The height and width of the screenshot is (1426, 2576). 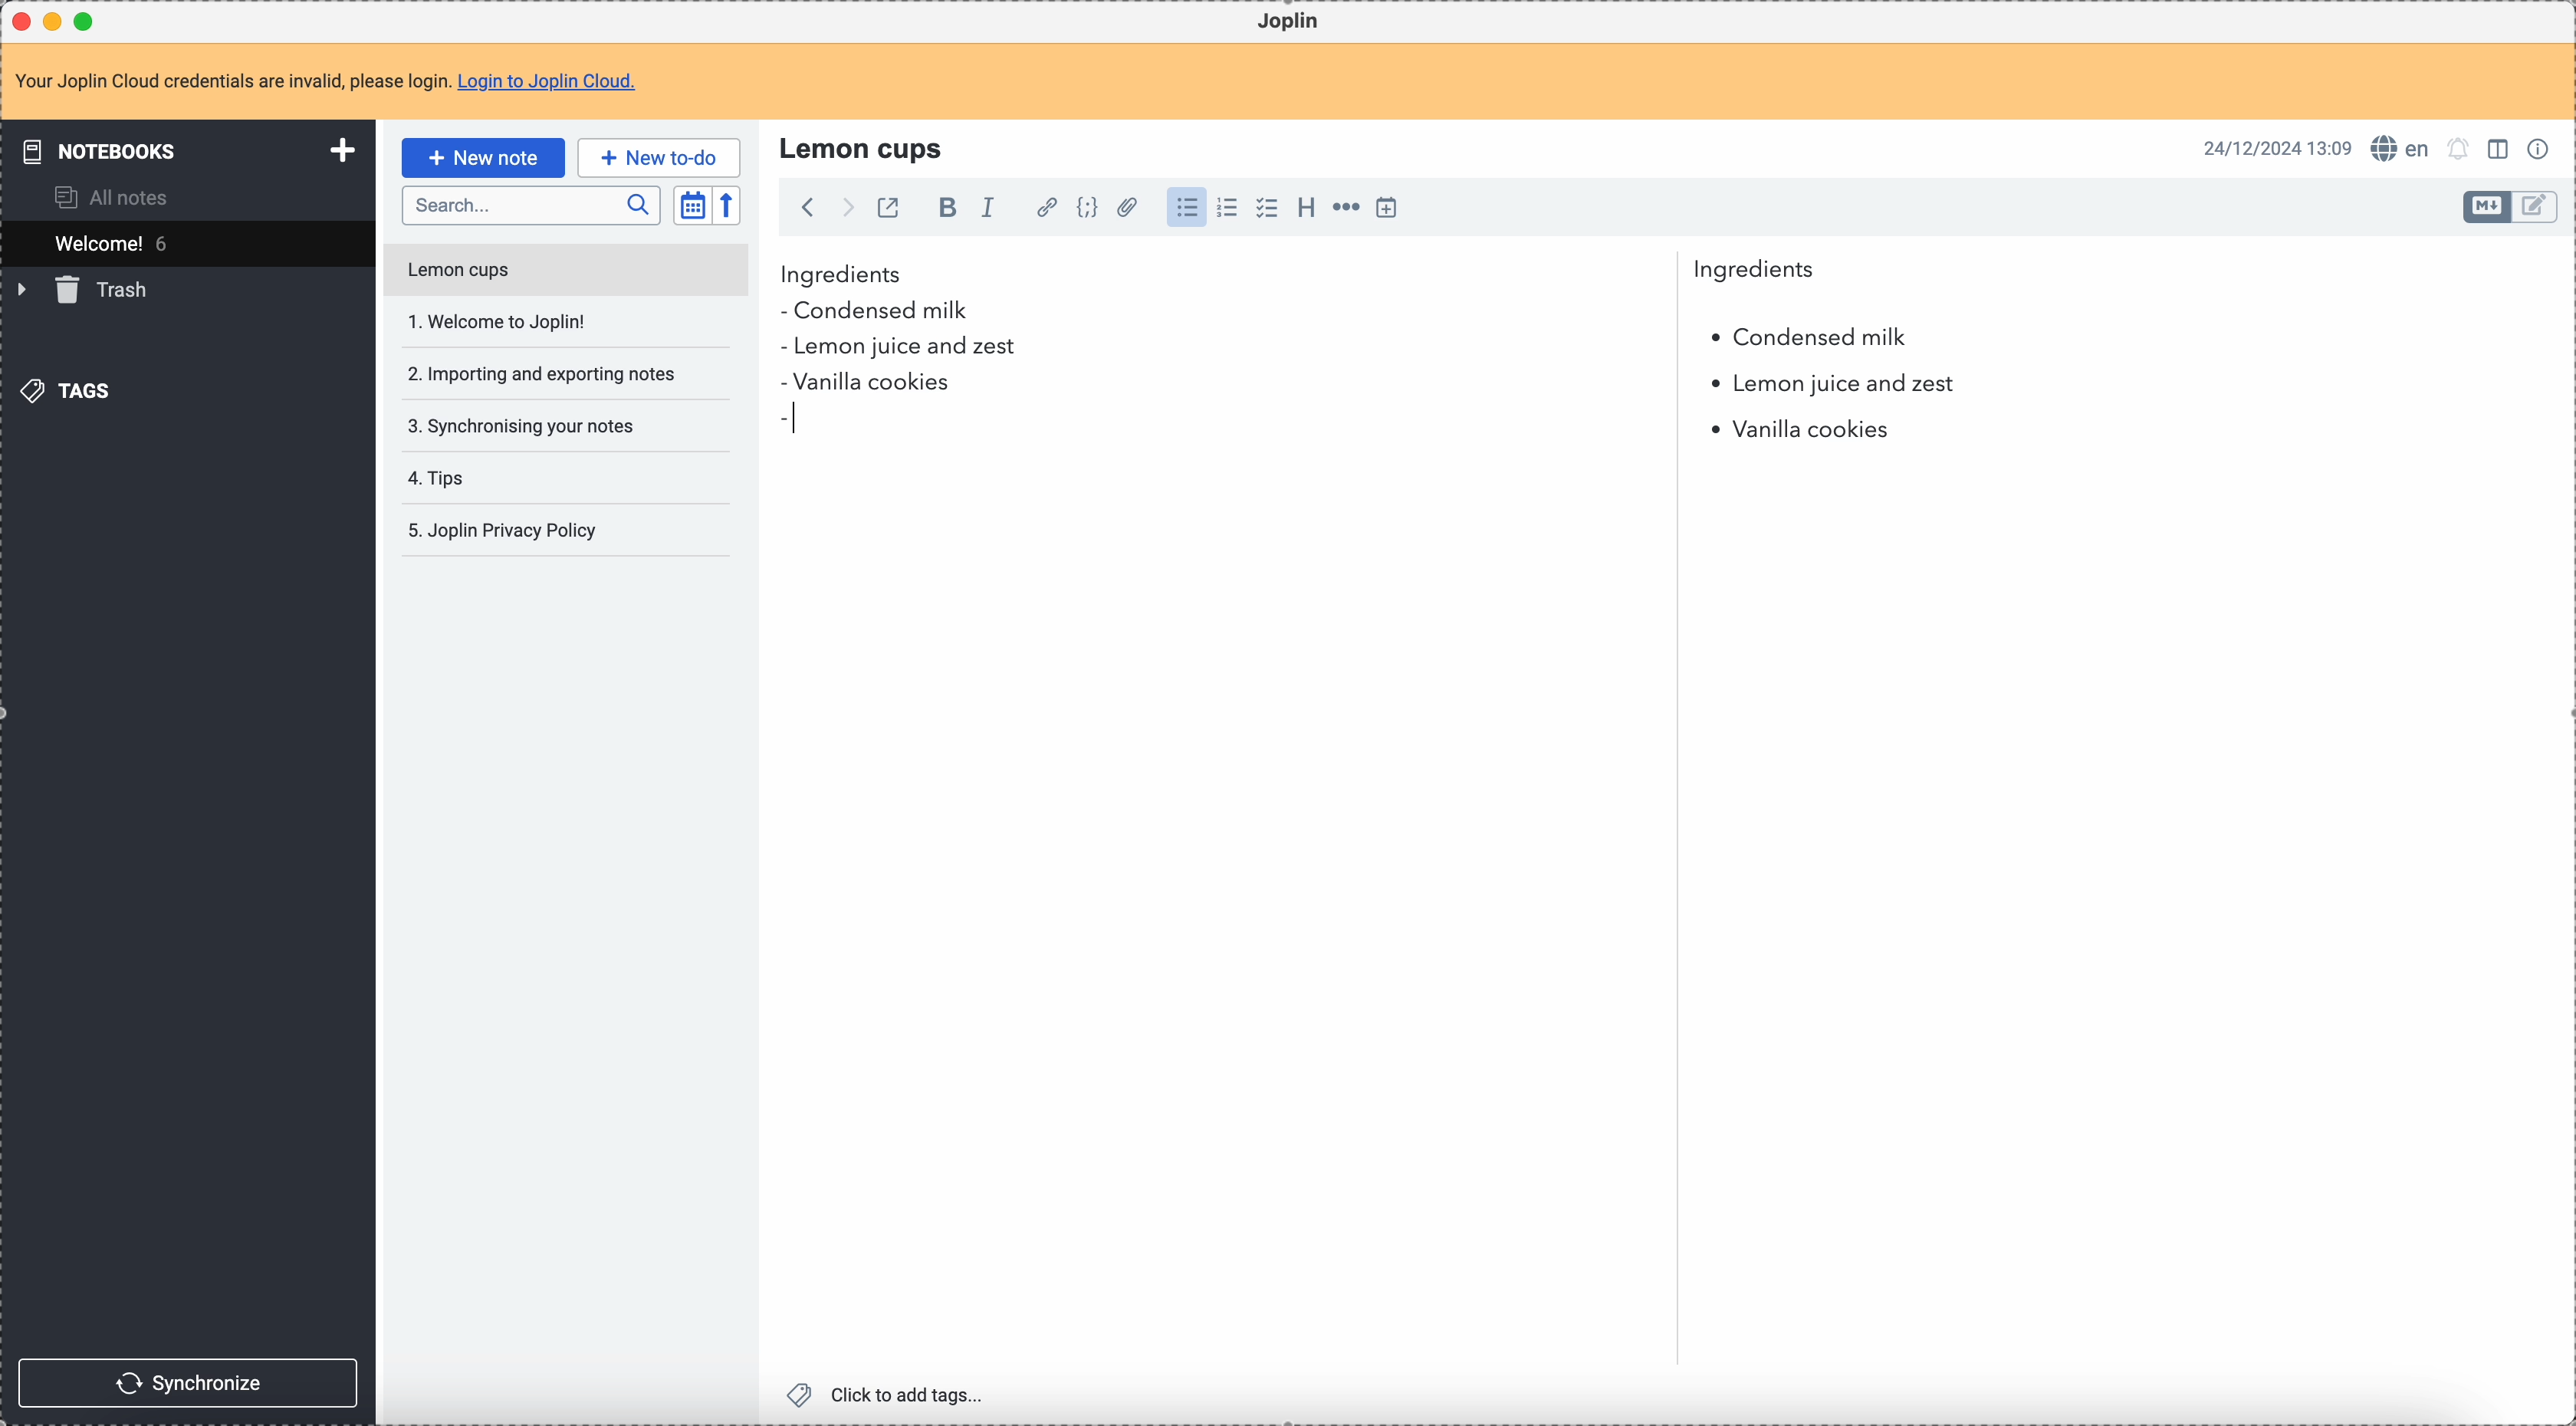 I want to click on italic, so click(x=987, y=206).